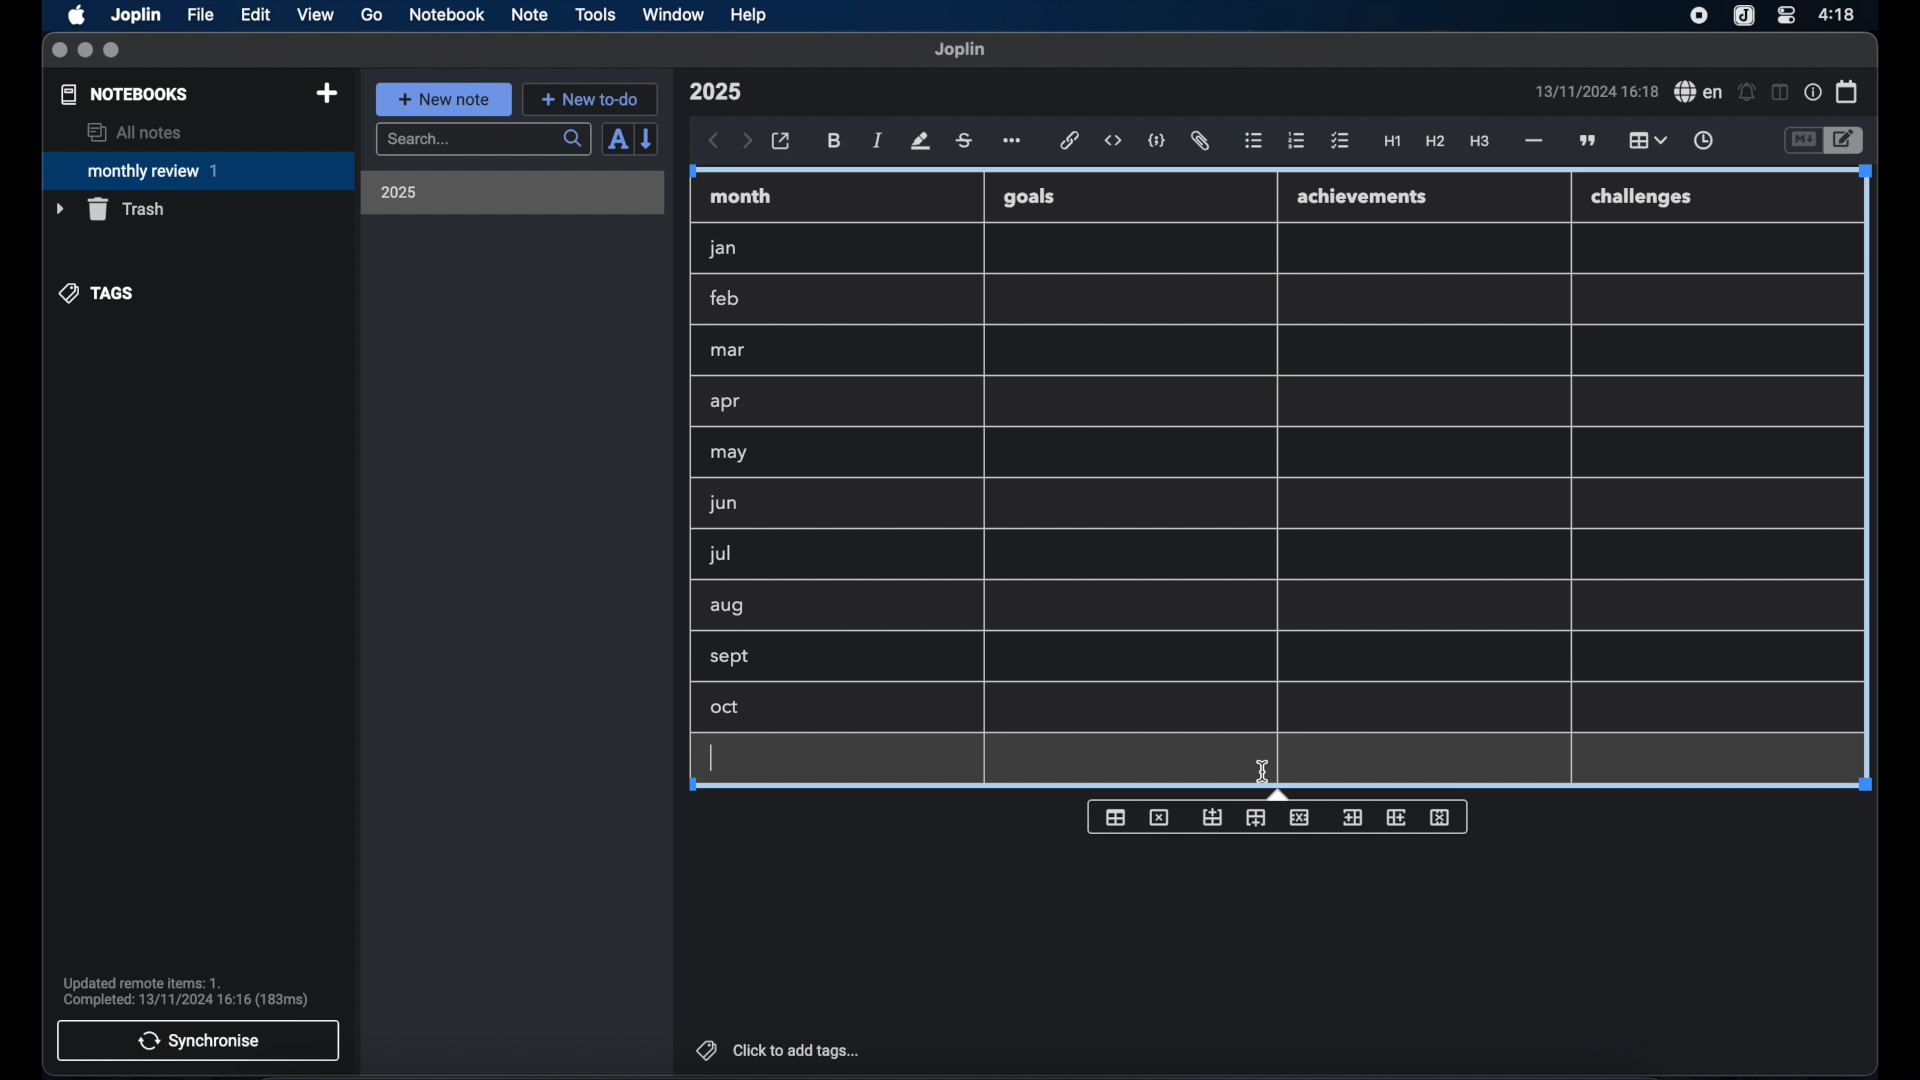 This screenshot has height=1080, width=1920. Describe the element at coordinates (648, 138) in the screenshot. I see `reverse sort order` at that location.